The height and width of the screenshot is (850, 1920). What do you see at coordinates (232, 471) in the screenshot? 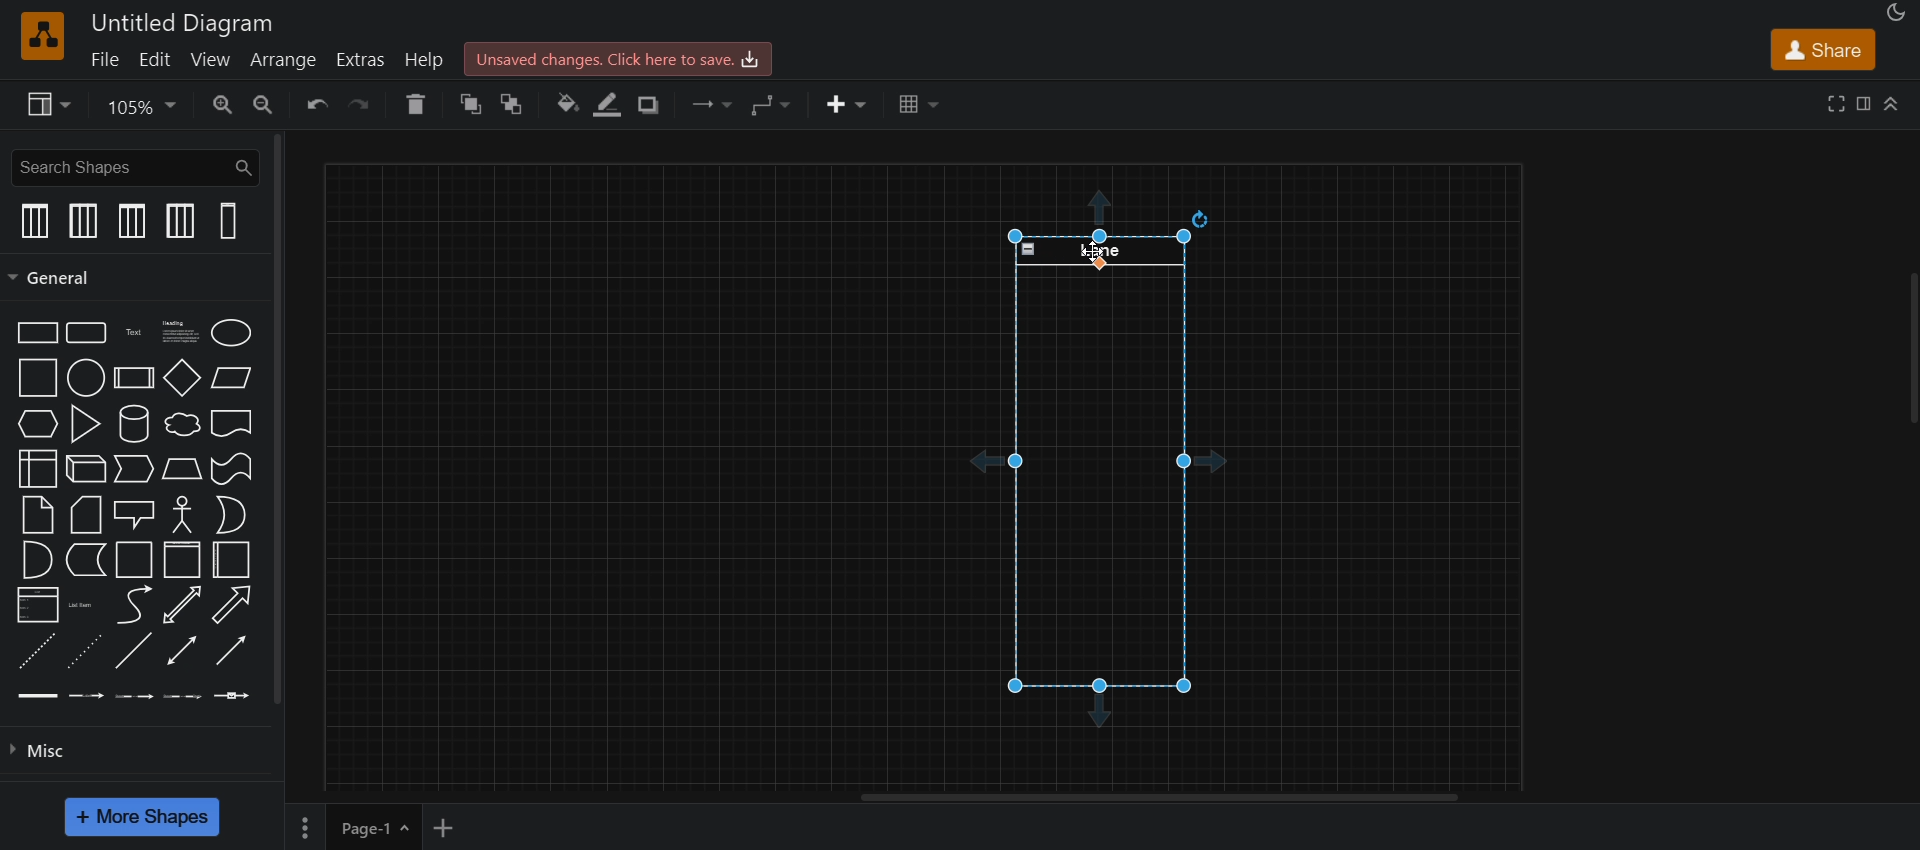
I see `tape` at bounding box center [232, 471].